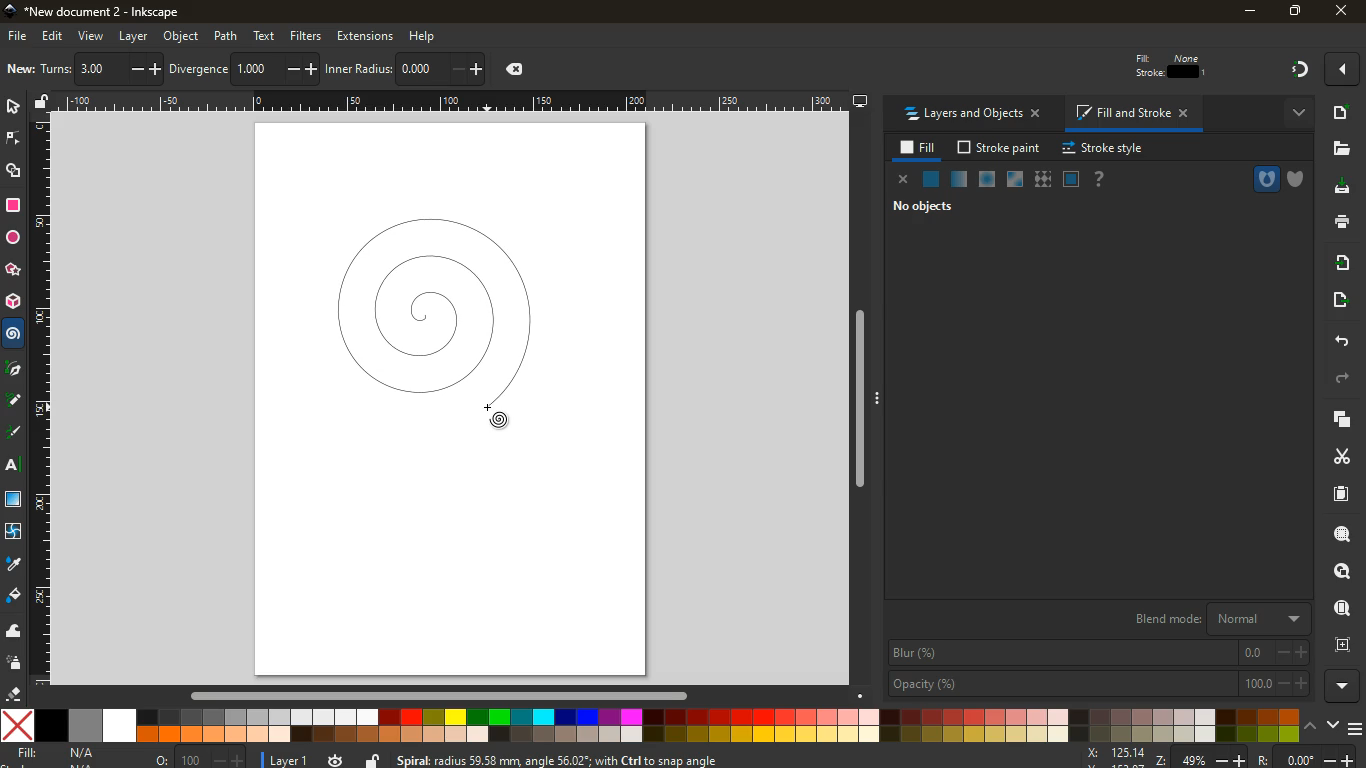 This screenshot has height=768, width=1366. I want to click on edge, so click(12, 141).